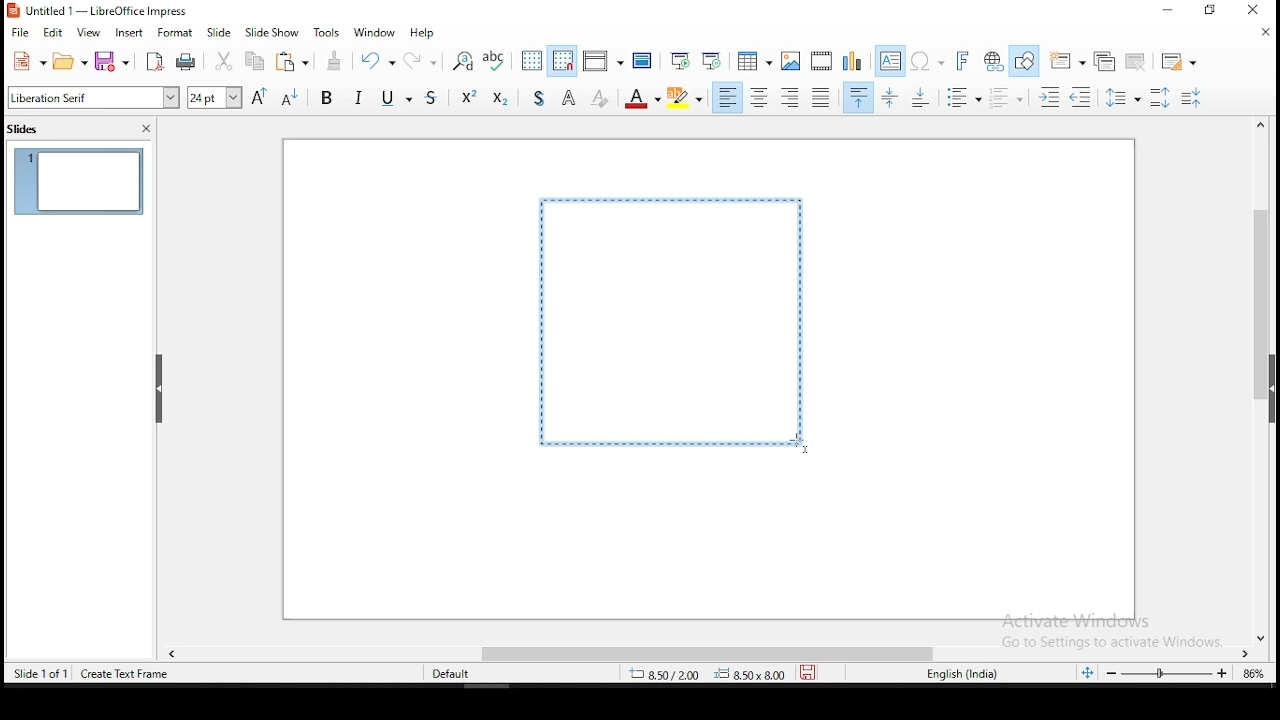 The width and height of the screenshot is (1280, 720). Describe the element at coordinates (502, 99) in the screenshot. I see `subscript` at that location.